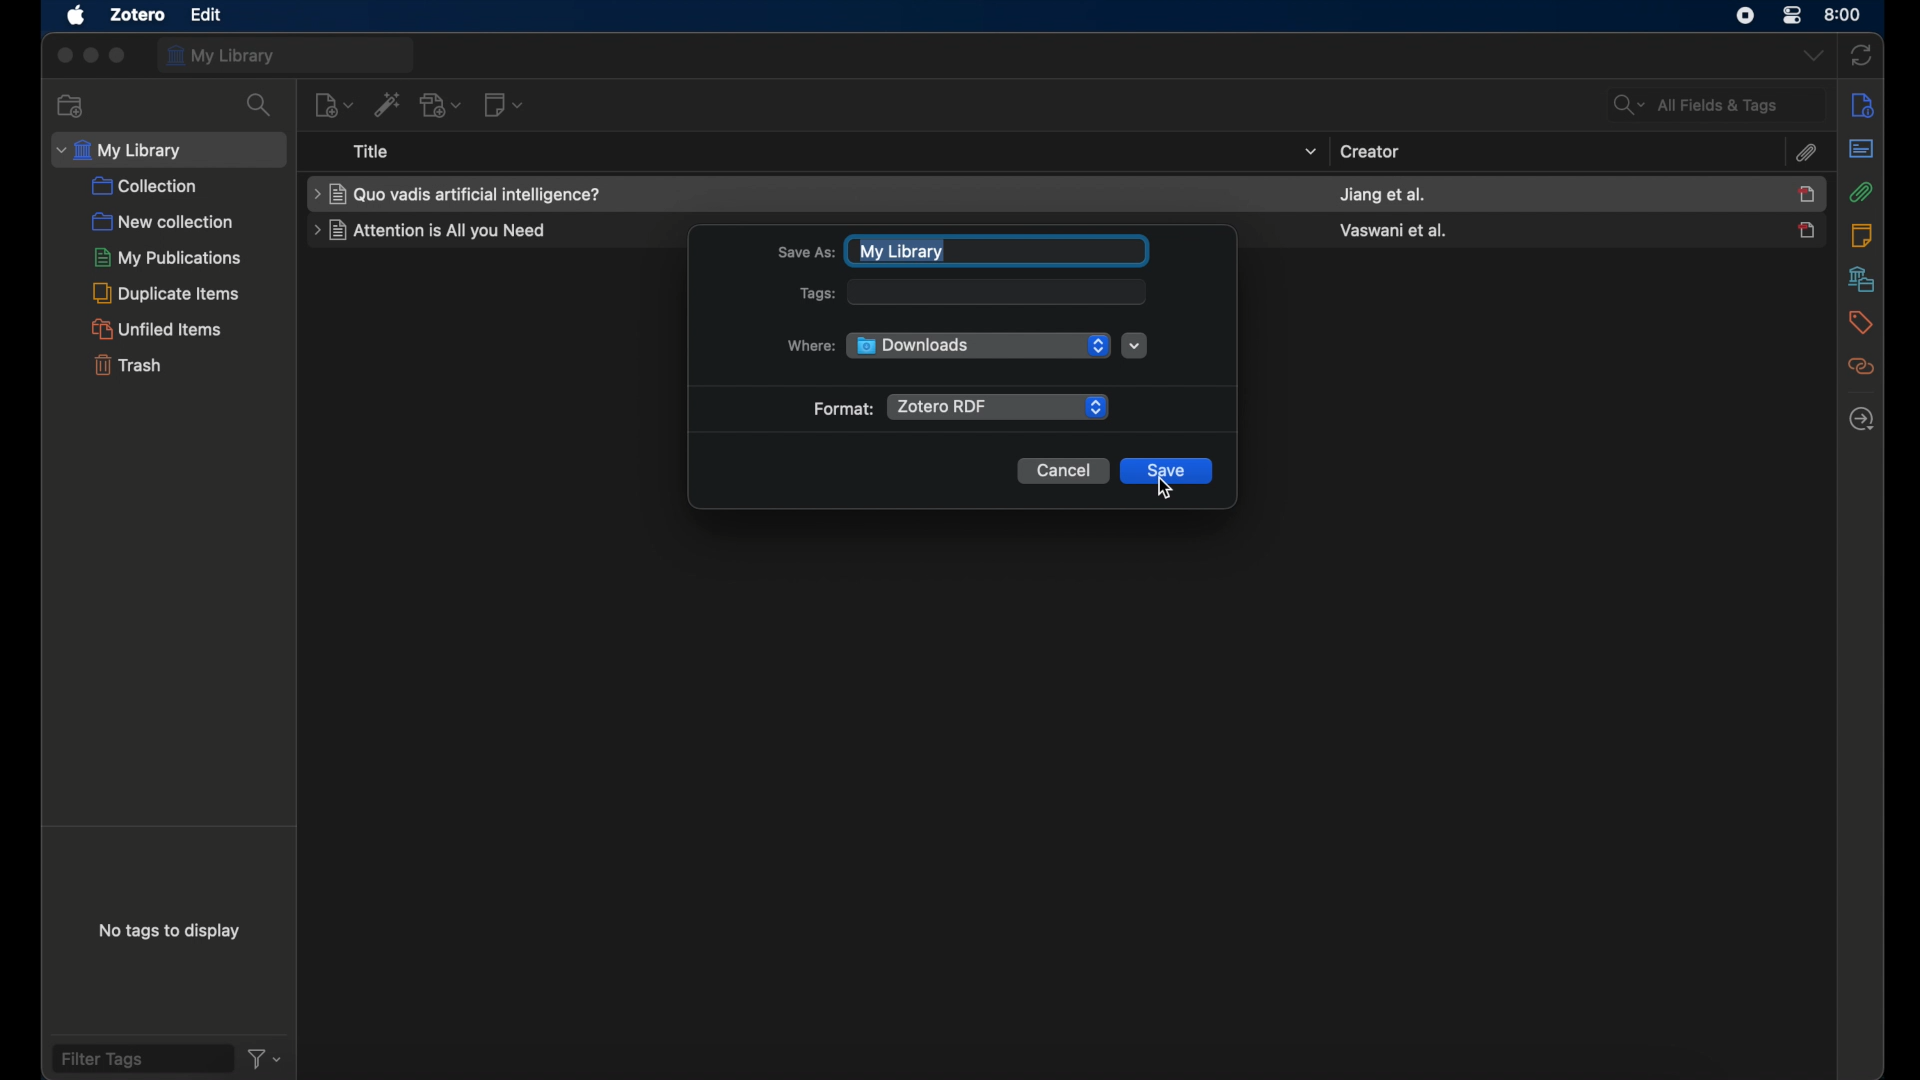 Image resolution: width=1920 pixels, height=1080 pixels. What do you see at coordinates (333, 104) in the screenshot?
I see `new item` at bounding box center [333, 104].